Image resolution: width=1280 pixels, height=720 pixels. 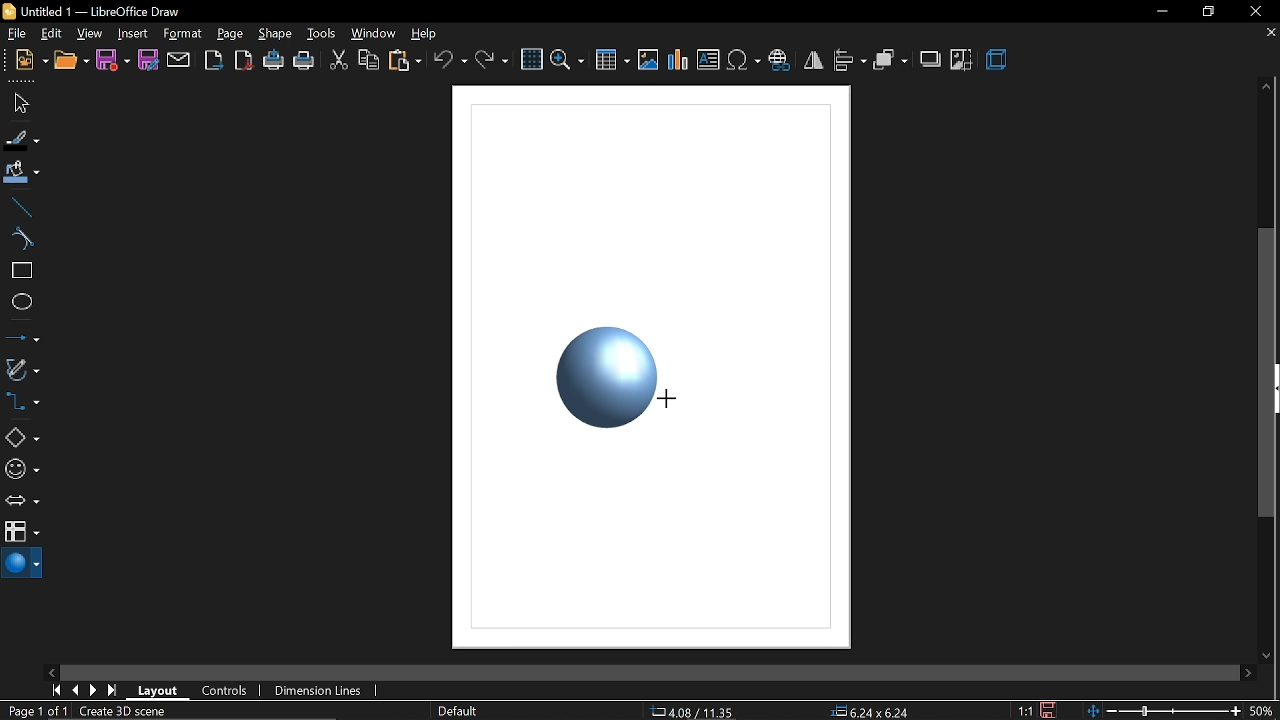 I want to click on connector, so click(x=26, y=400).